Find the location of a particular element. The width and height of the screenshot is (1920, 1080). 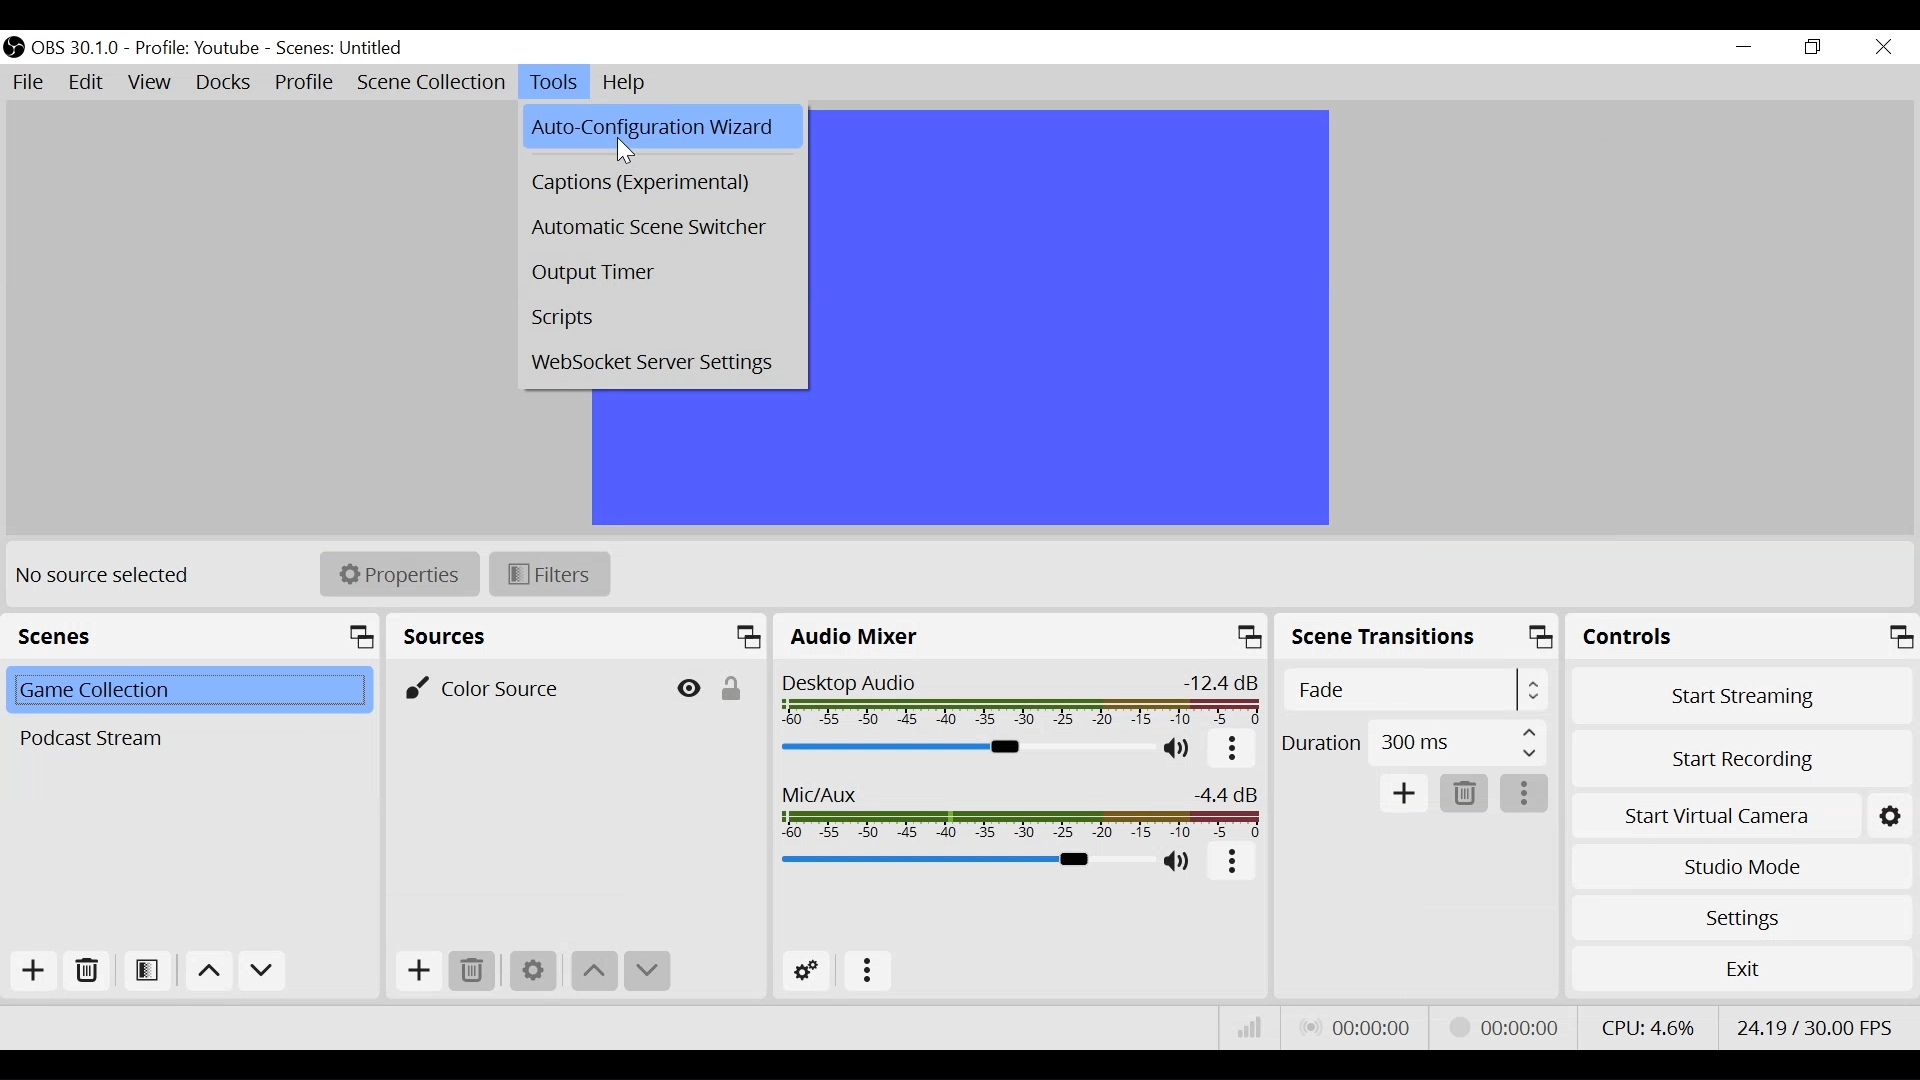

Scene Collection is located at coordinates (430, 83).